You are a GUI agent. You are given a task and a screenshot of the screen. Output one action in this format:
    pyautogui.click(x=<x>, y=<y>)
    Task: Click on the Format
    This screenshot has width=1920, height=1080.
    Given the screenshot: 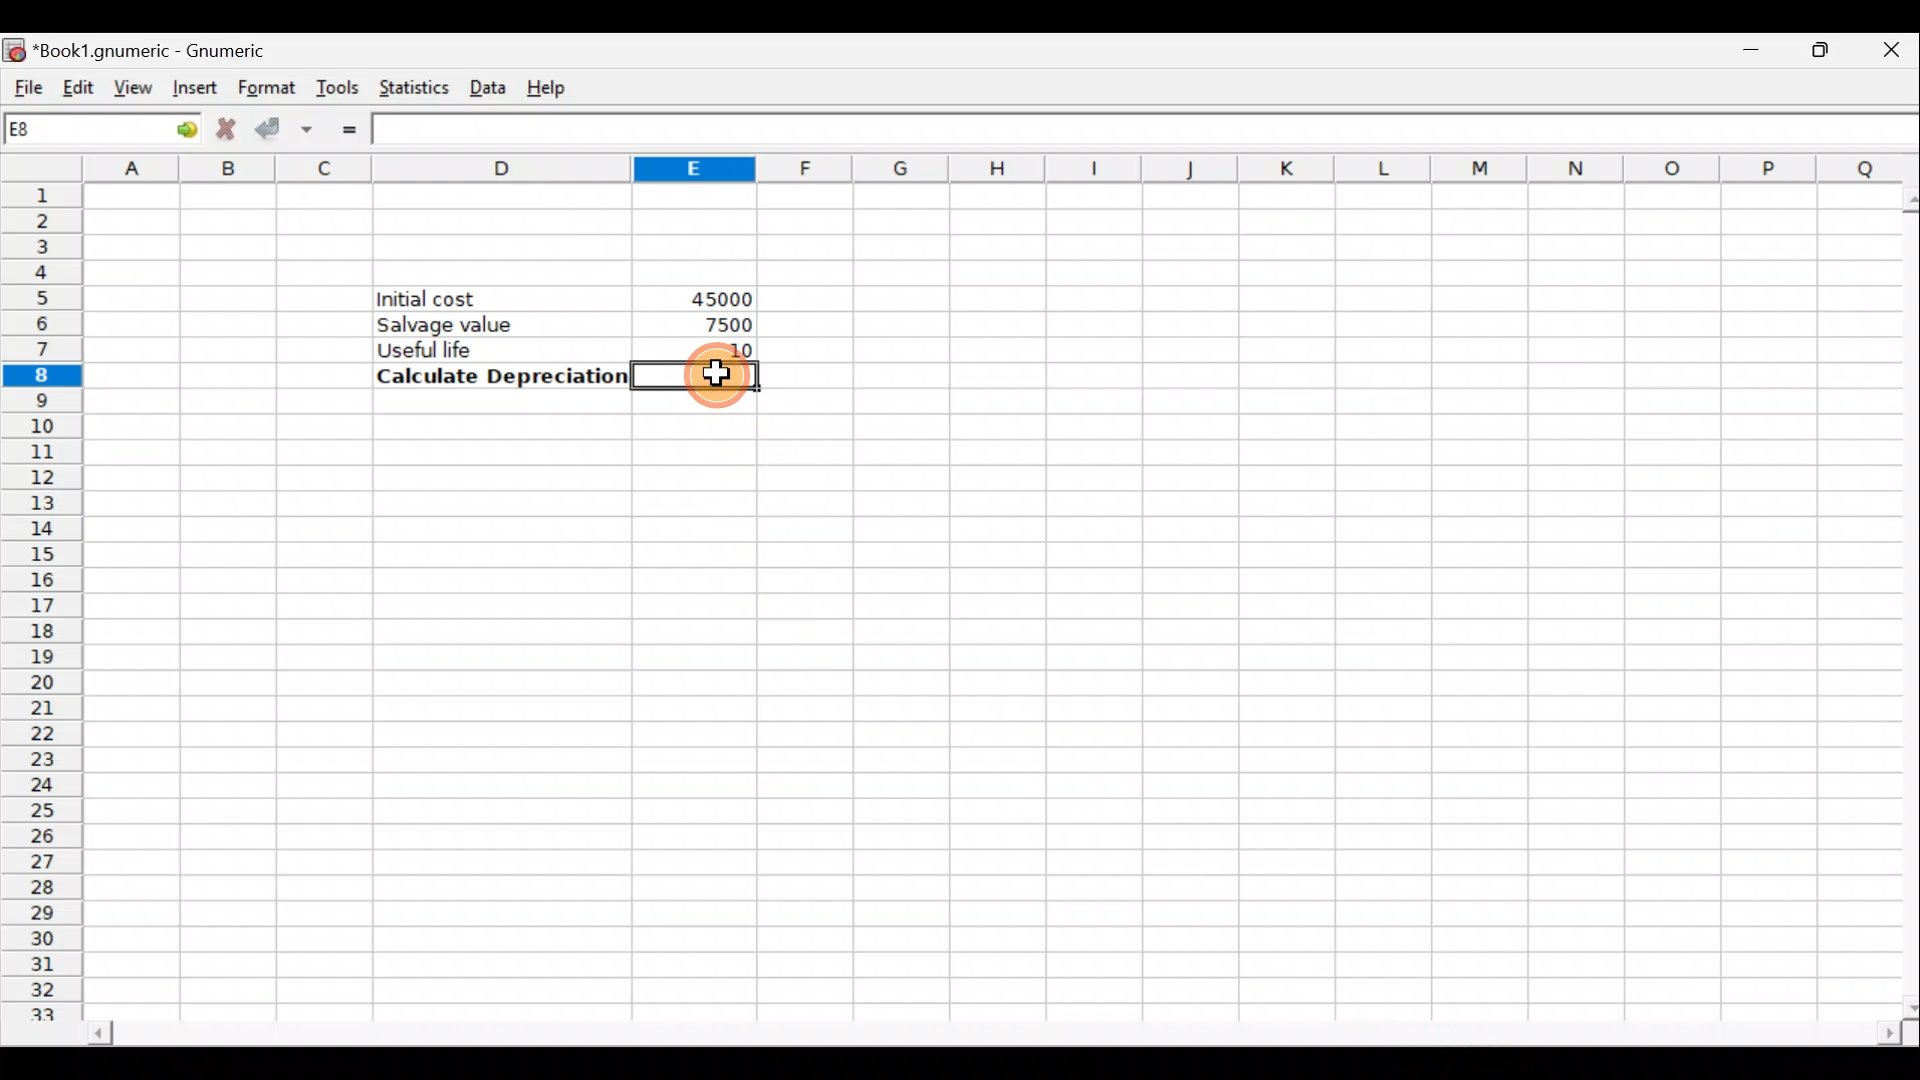 What is the action you would take?
    pyautogui.click(x=264, y=84)
    